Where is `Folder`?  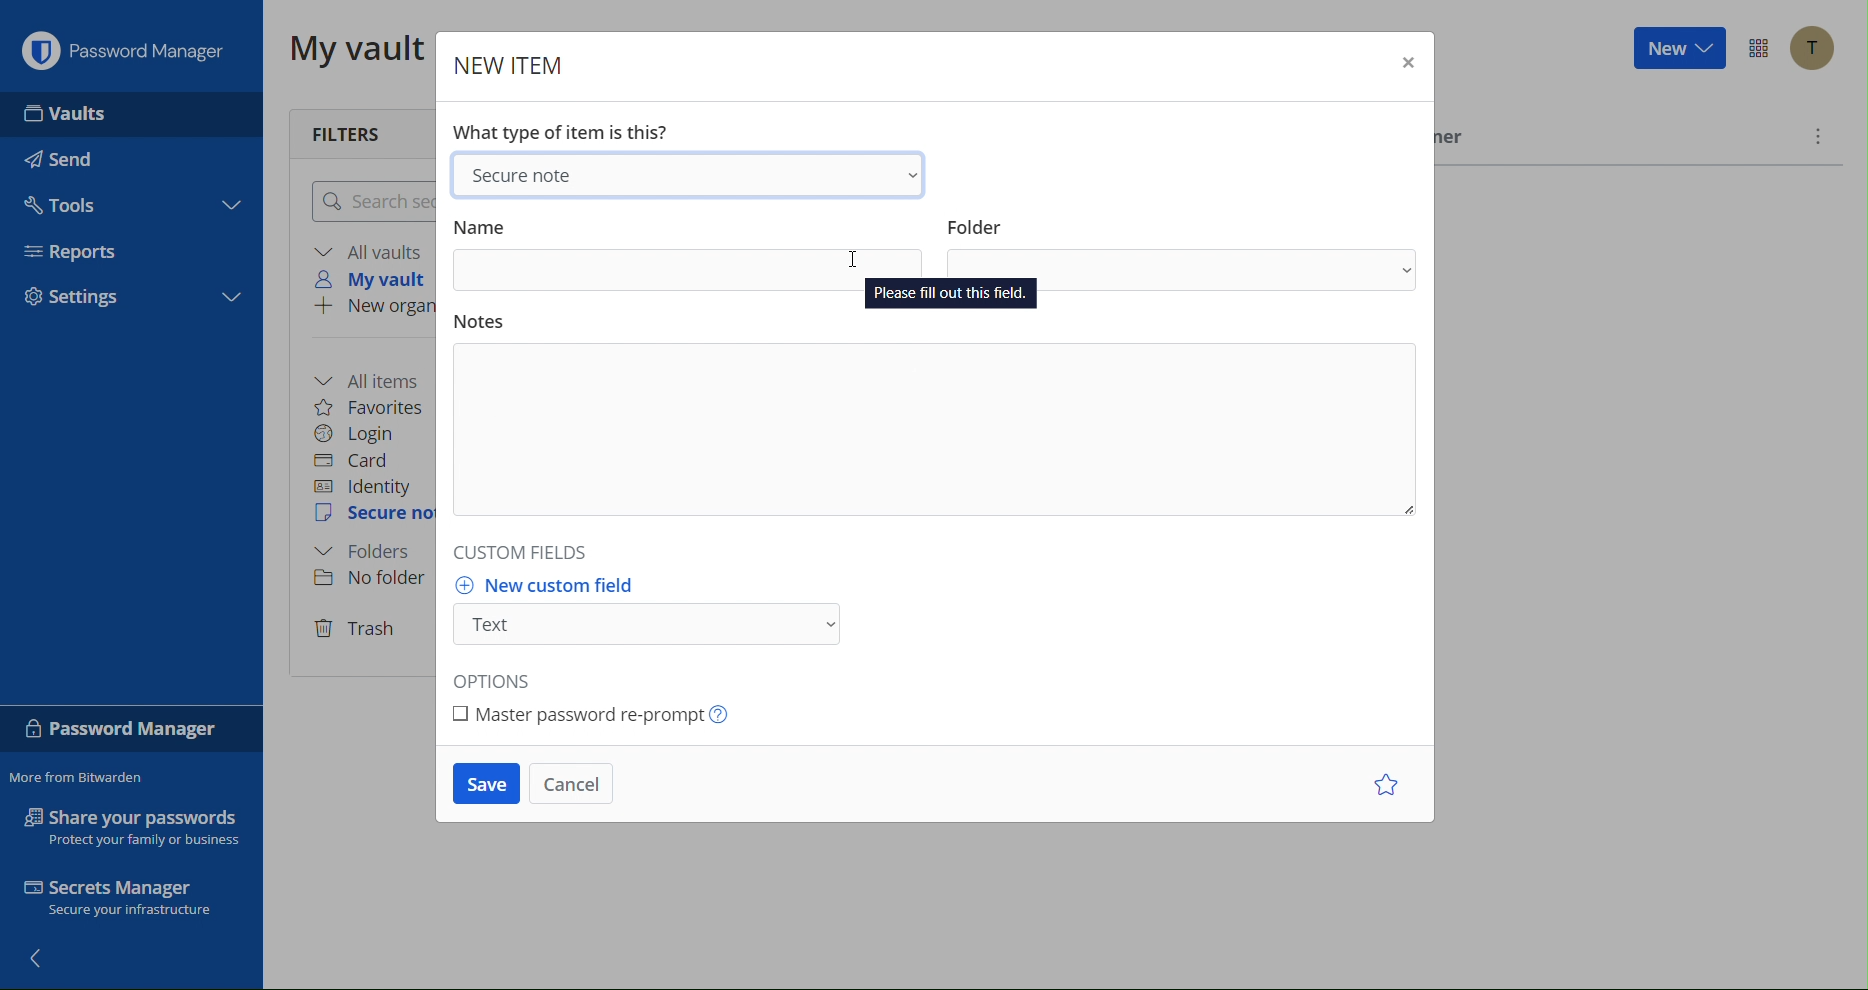 Folder is located at coordinates (1180, 255).